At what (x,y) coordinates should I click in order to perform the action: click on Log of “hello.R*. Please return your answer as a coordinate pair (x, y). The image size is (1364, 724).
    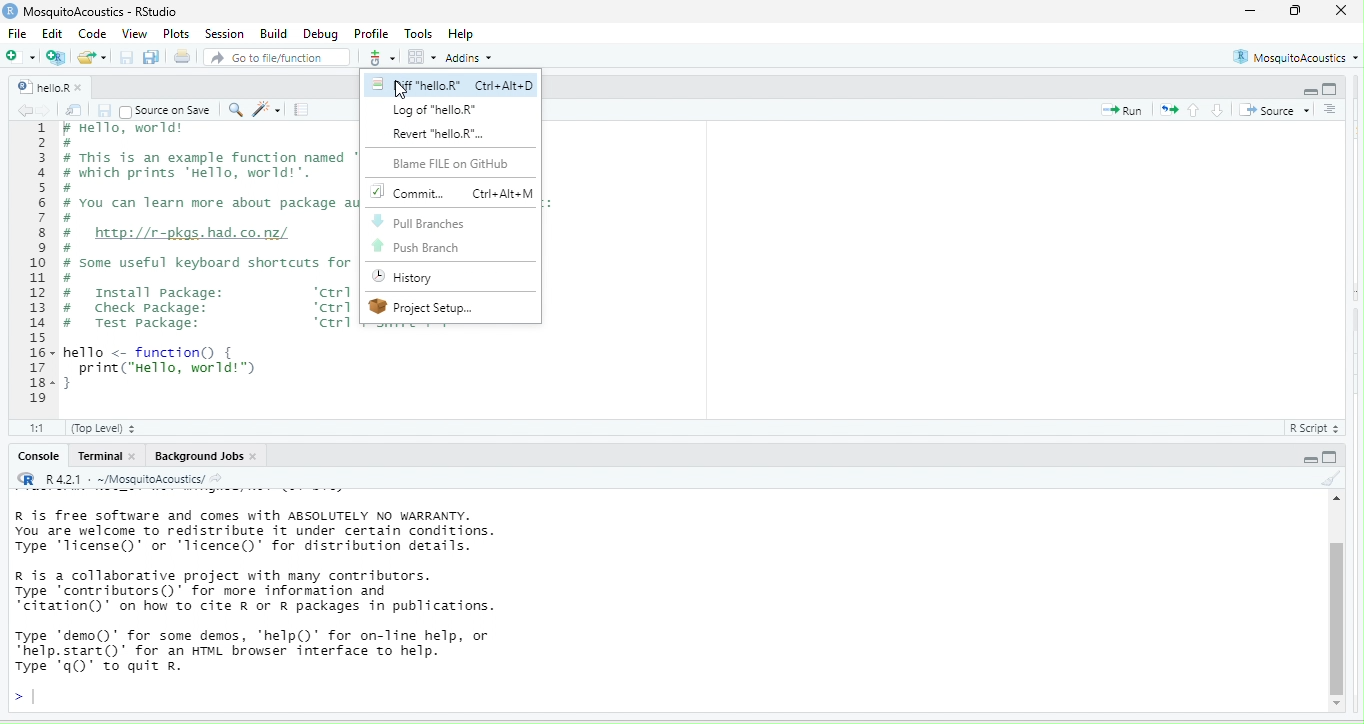
    Looking at the image, I should click on (437, 112).